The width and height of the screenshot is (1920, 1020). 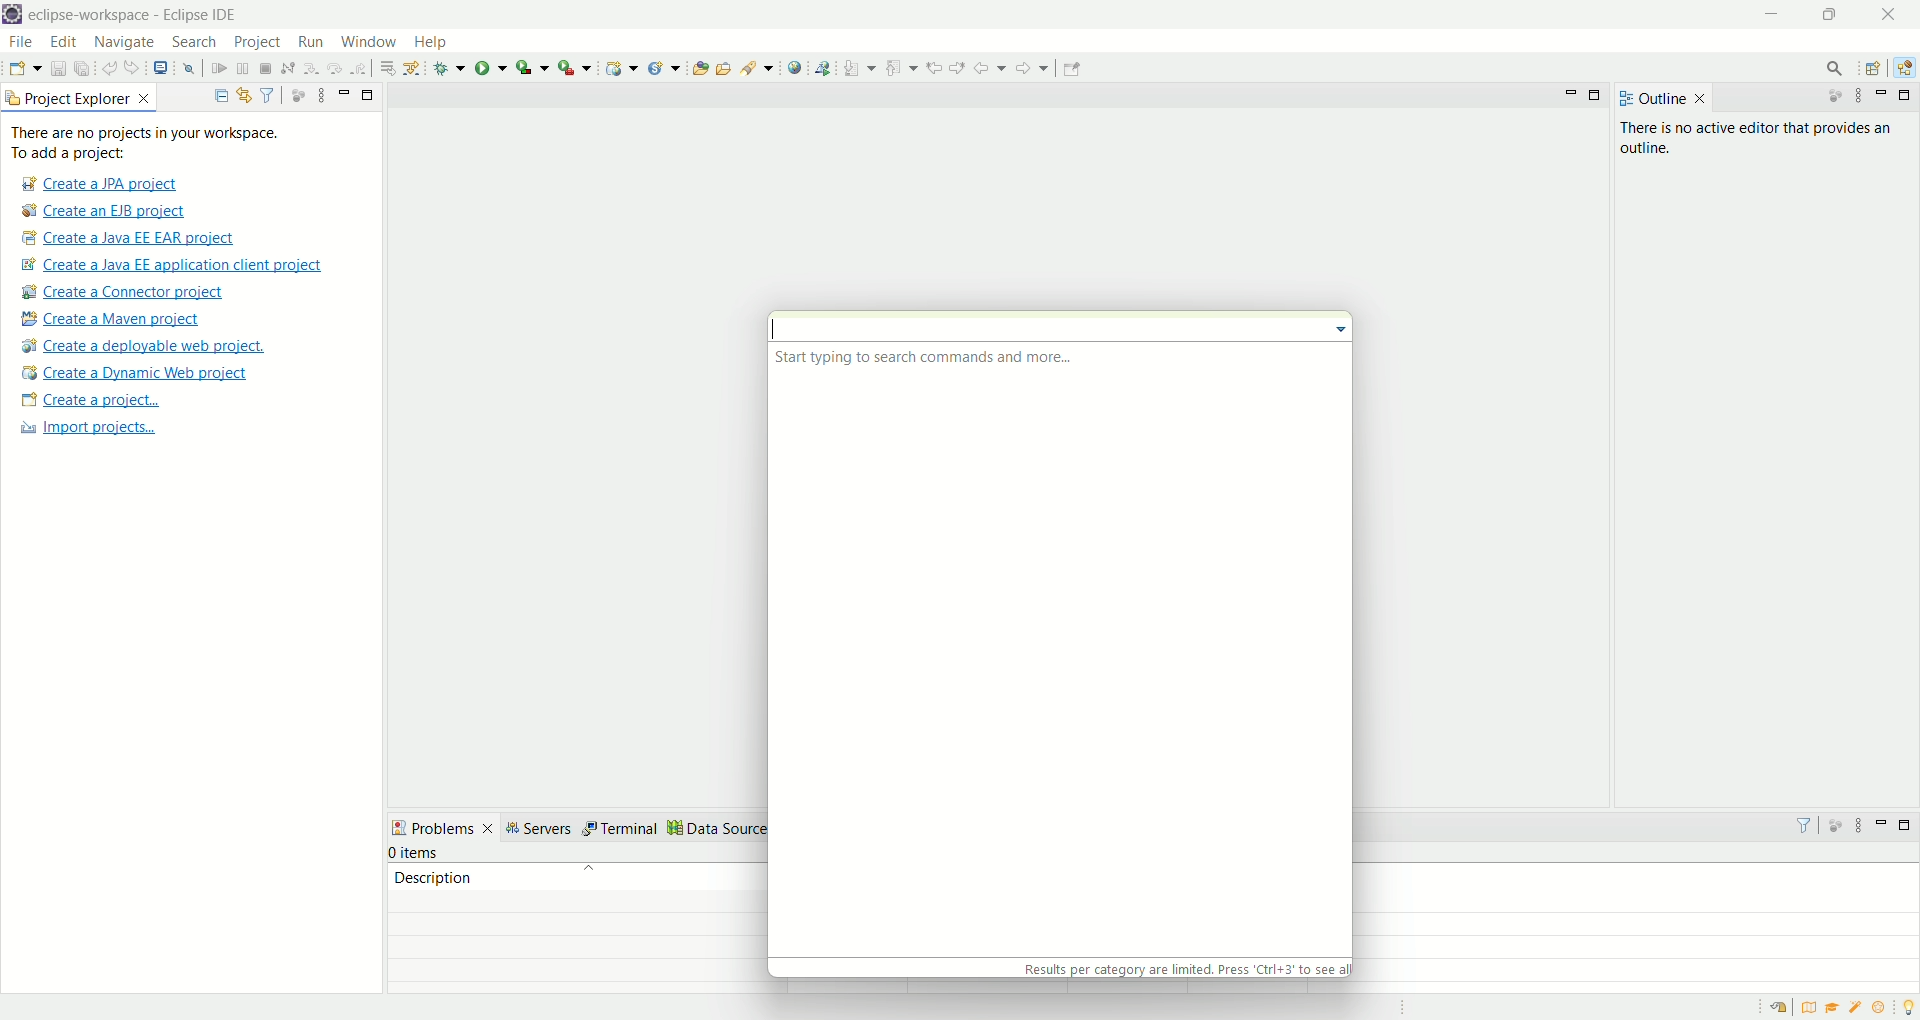 What do you see at coordinates (1861, 1009) in the screenshot?
I see `samples` at bounding box center [1861, 1009].